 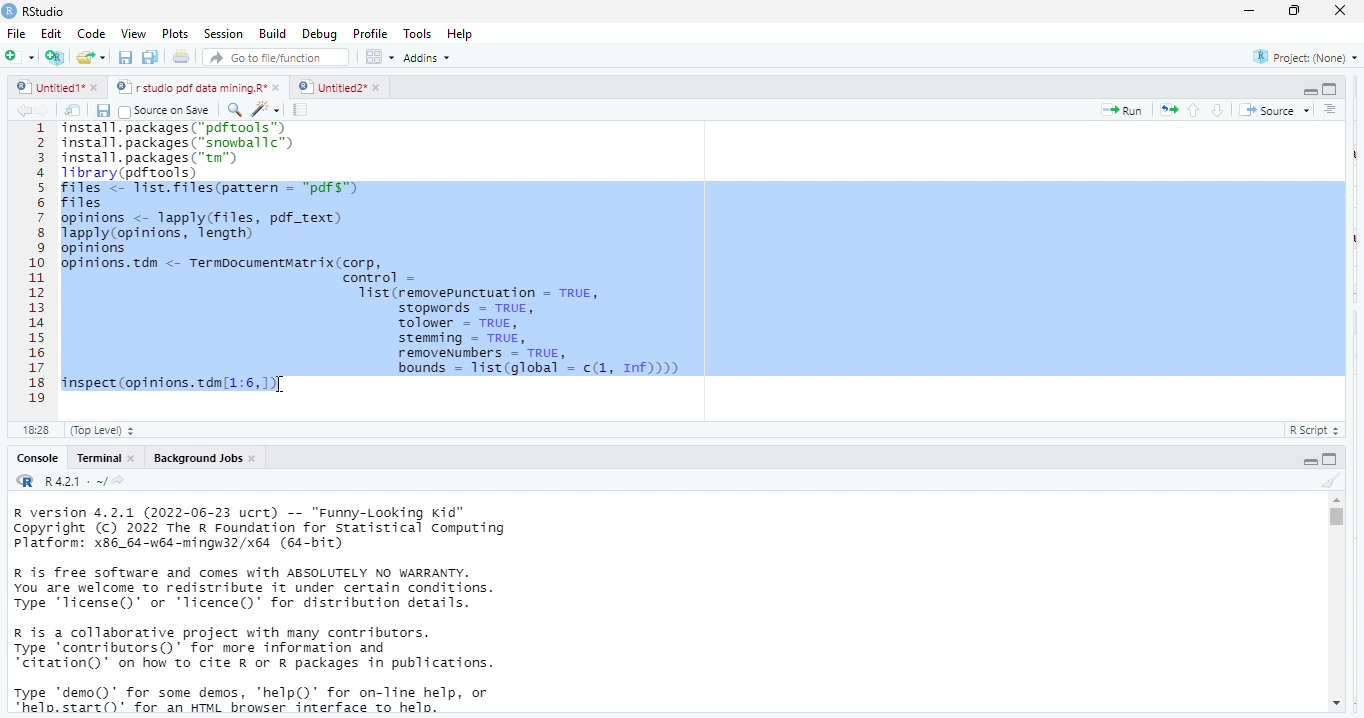 What do you see at coordinates (193, 458) in the screenshot?
I see `background jobs` at bounding box center [193, 458].